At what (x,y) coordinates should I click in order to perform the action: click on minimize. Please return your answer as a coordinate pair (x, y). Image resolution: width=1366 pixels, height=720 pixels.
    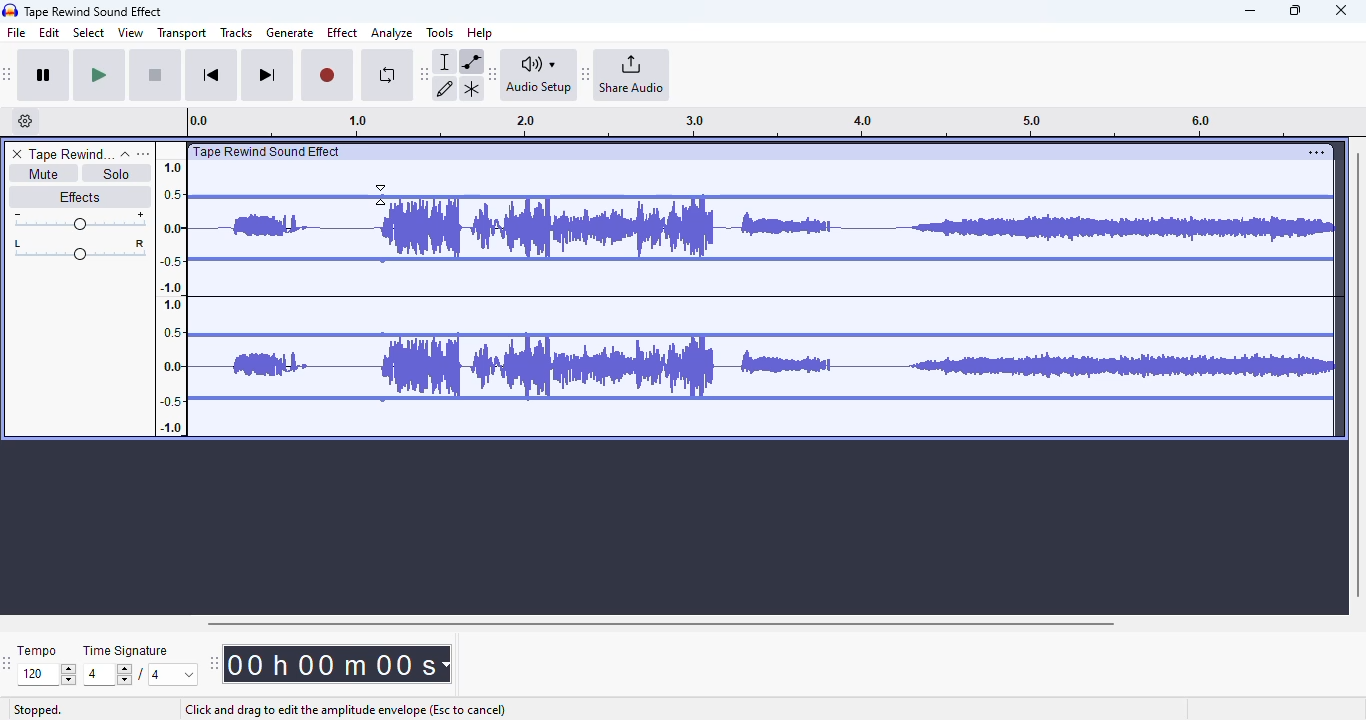
    Looking at the image, I should click on (1250, 11).